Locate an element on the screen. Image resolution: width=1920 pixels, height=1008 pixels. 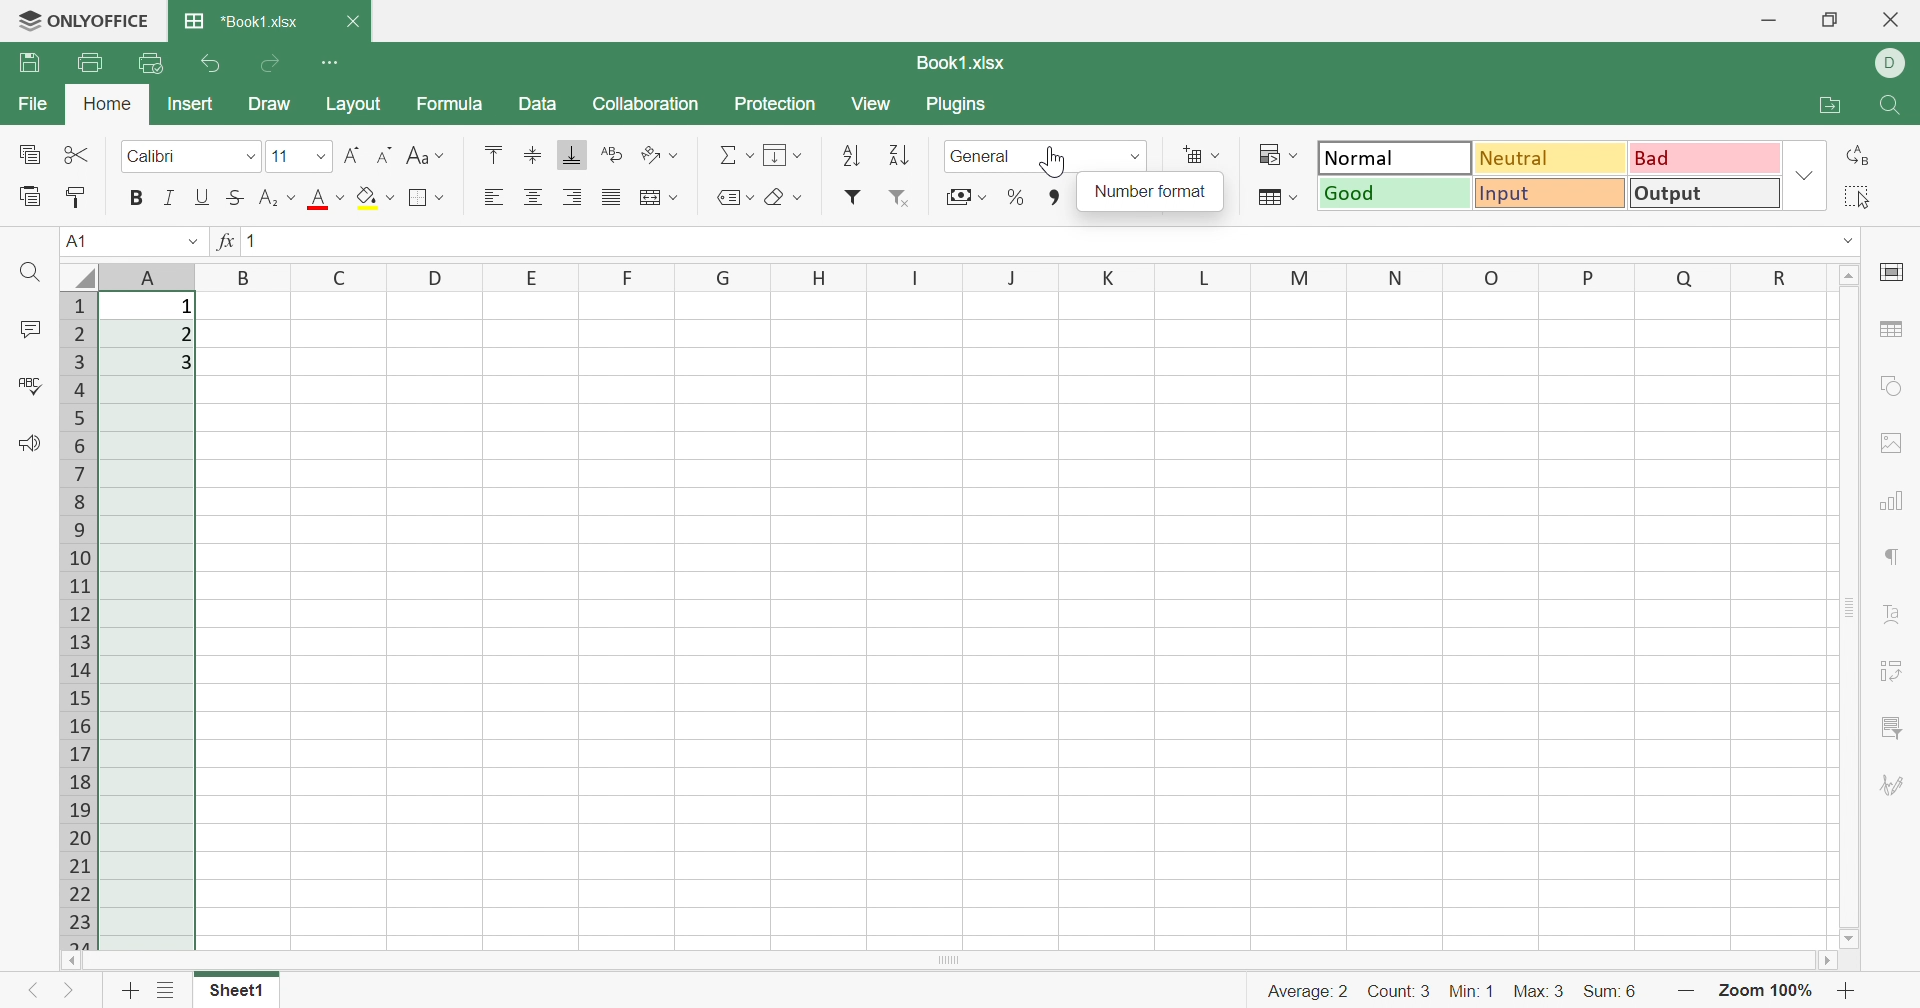
Layout is located at coordinates (353, 104).